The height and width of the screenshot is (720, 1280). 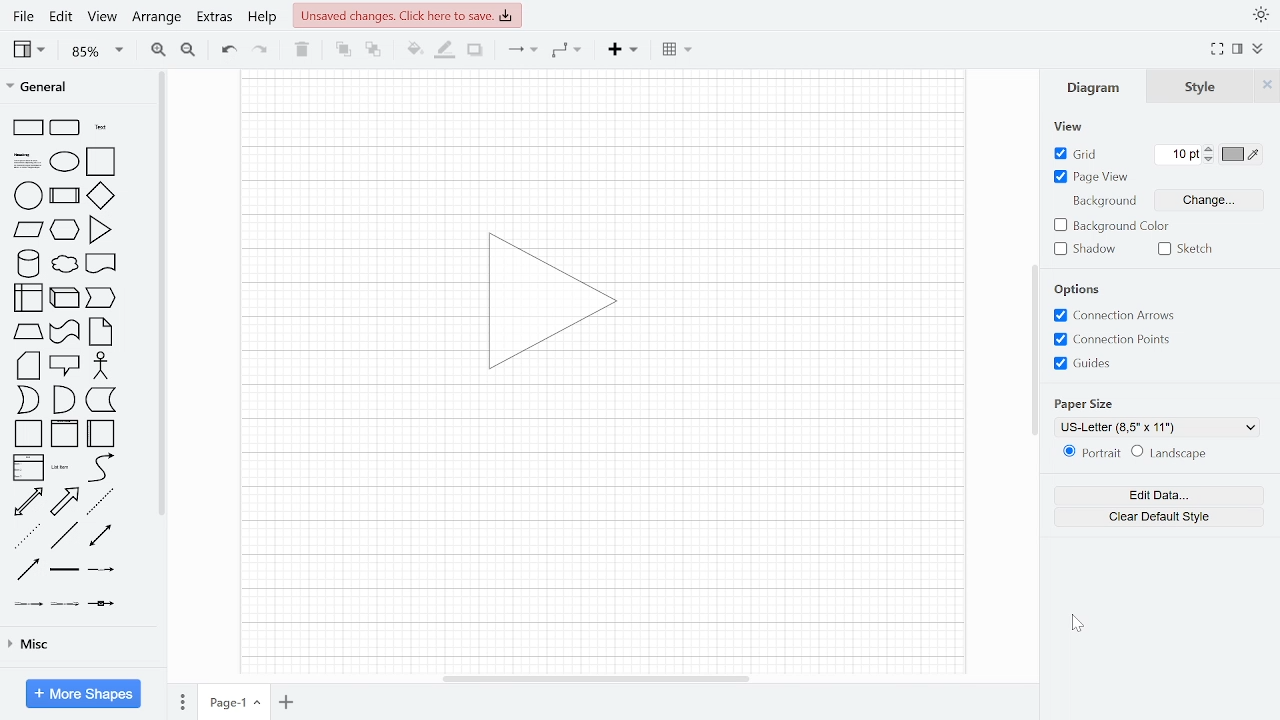 I want to click on To front, so click(x=342, y=49).